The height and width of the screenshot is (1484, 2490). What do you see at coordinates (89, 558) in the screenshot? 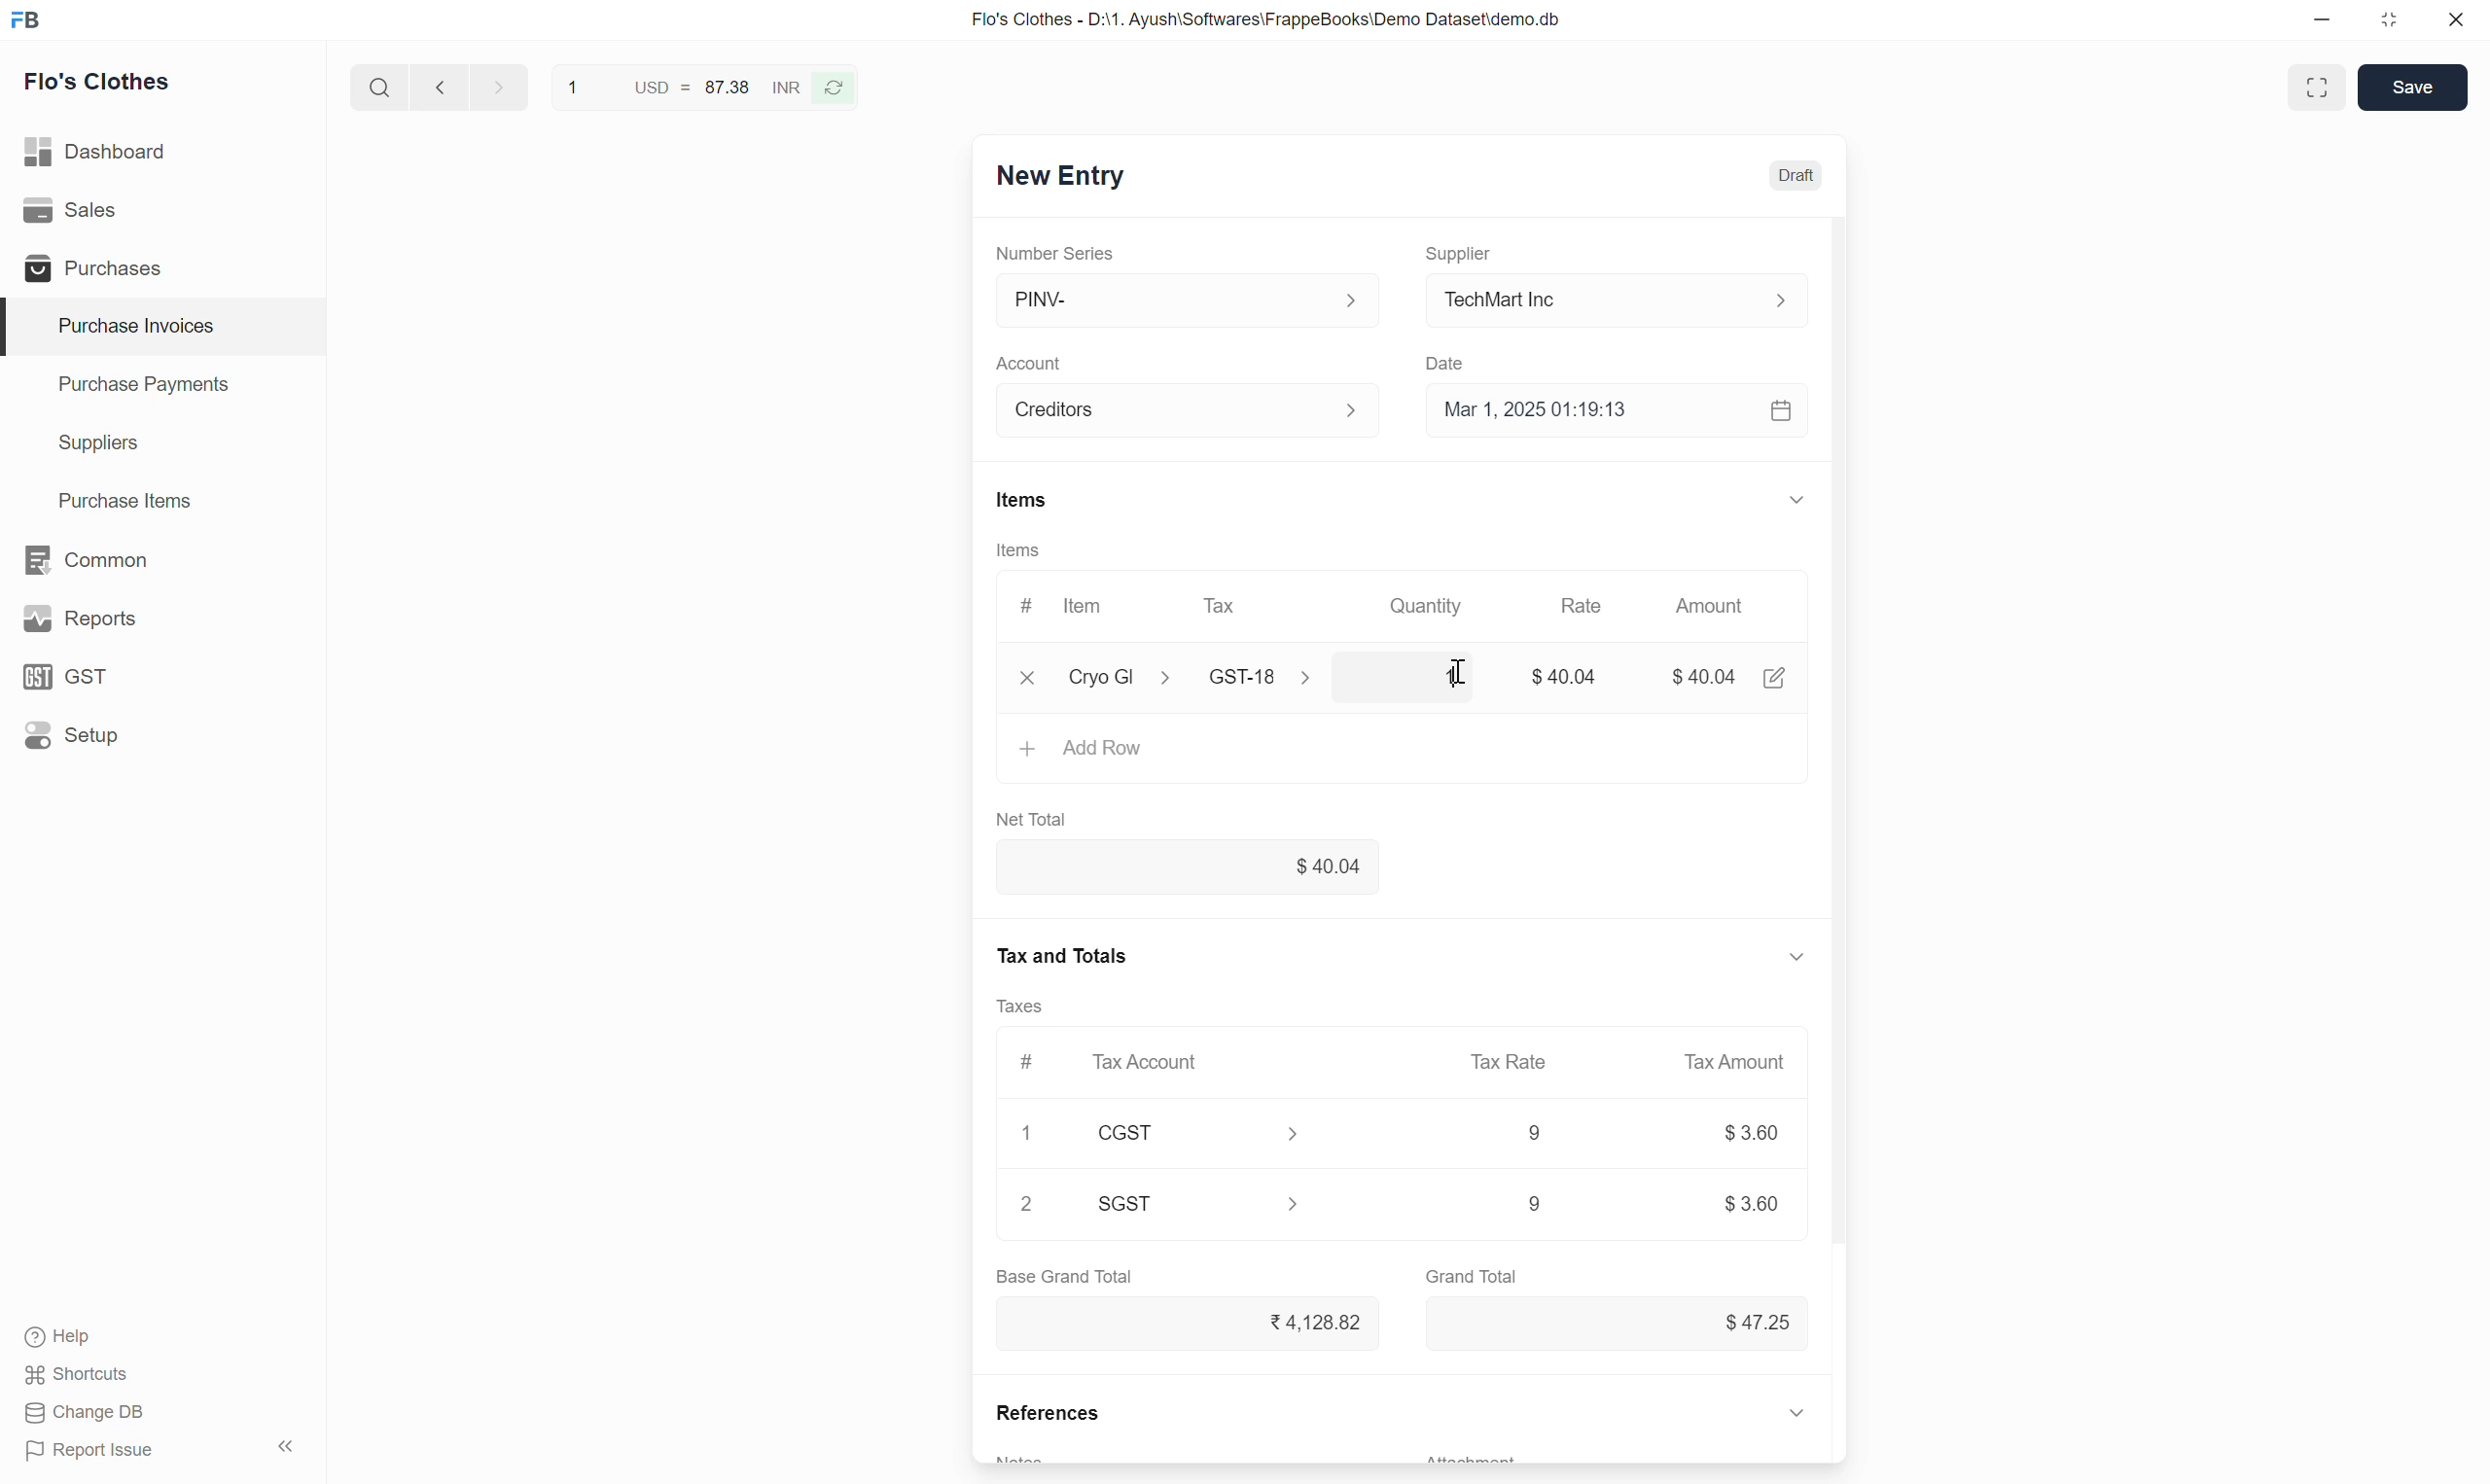
I see `Common` at bounding box center [89, 558].